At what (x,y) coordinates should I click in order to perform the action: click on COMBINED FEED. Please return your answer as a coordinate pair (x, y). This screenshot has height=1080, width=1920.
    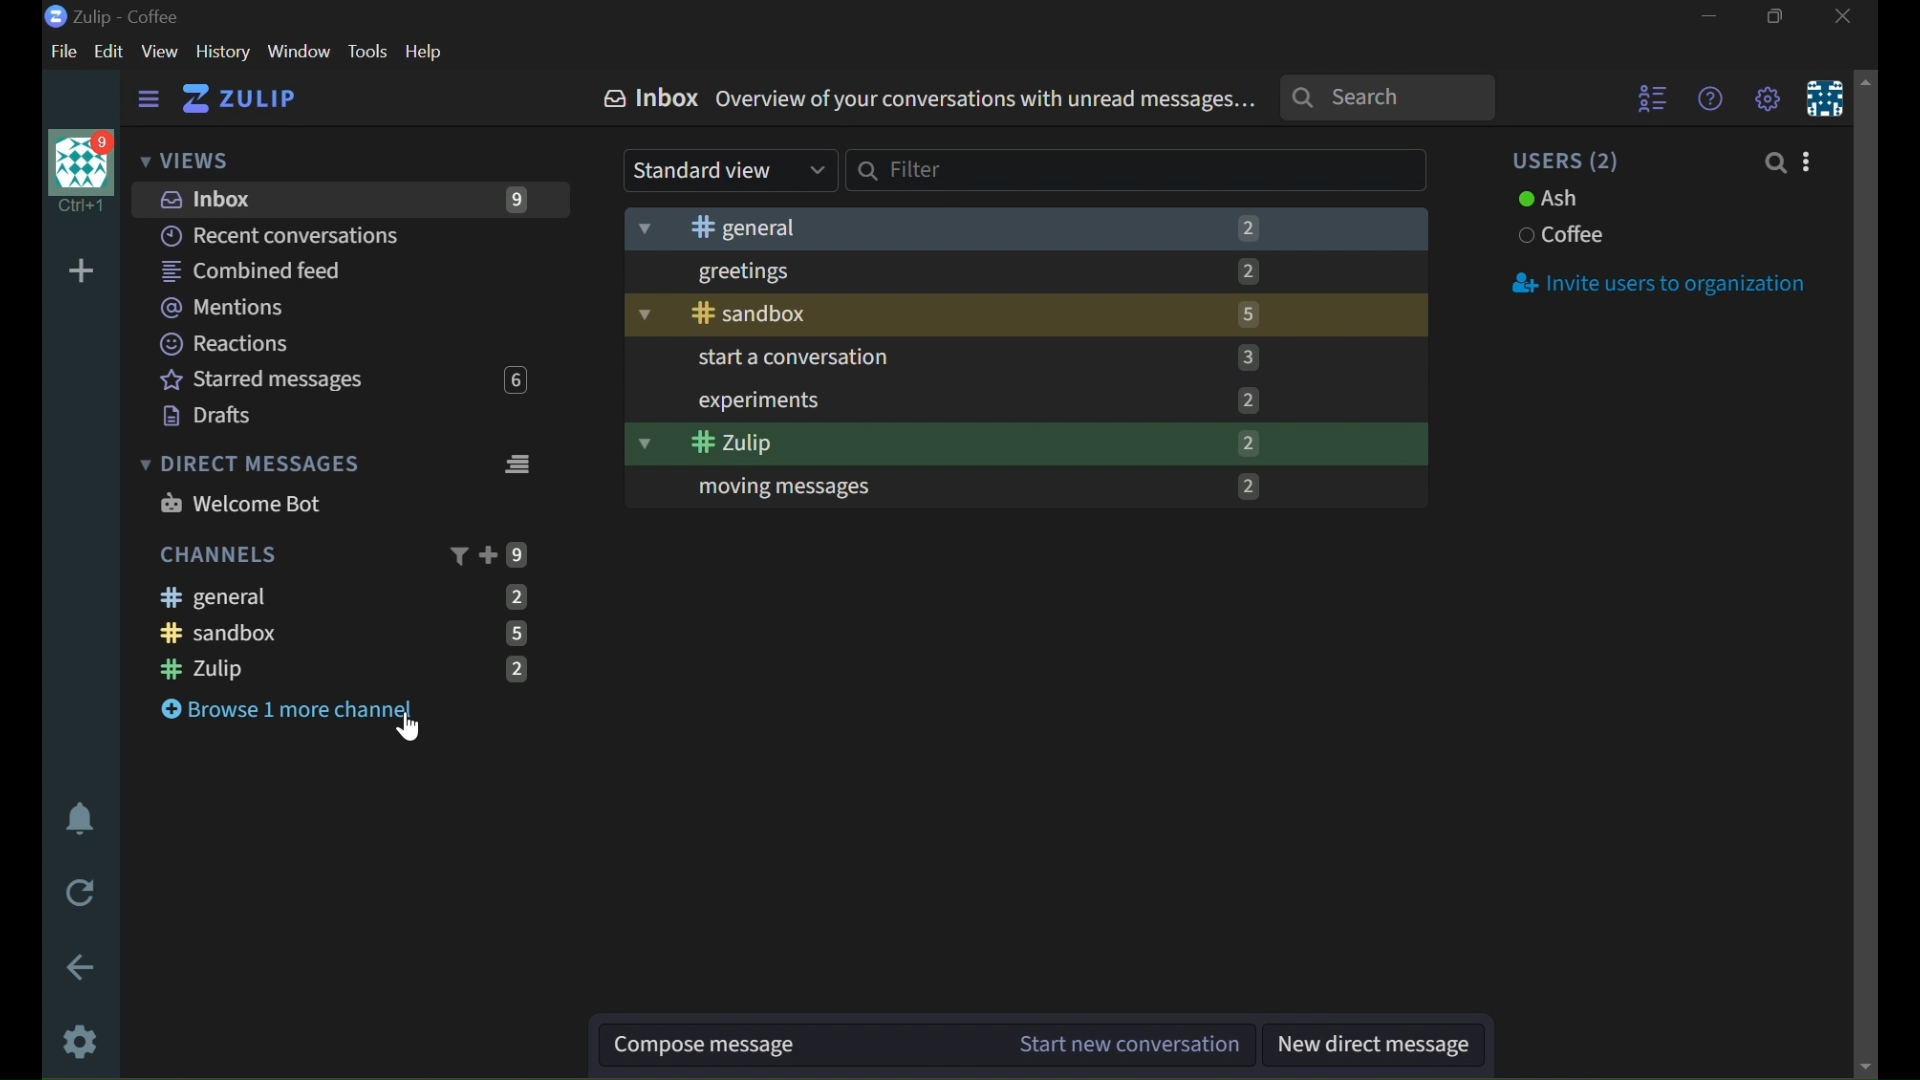
    Looking at the image, I should click on (325, 269).